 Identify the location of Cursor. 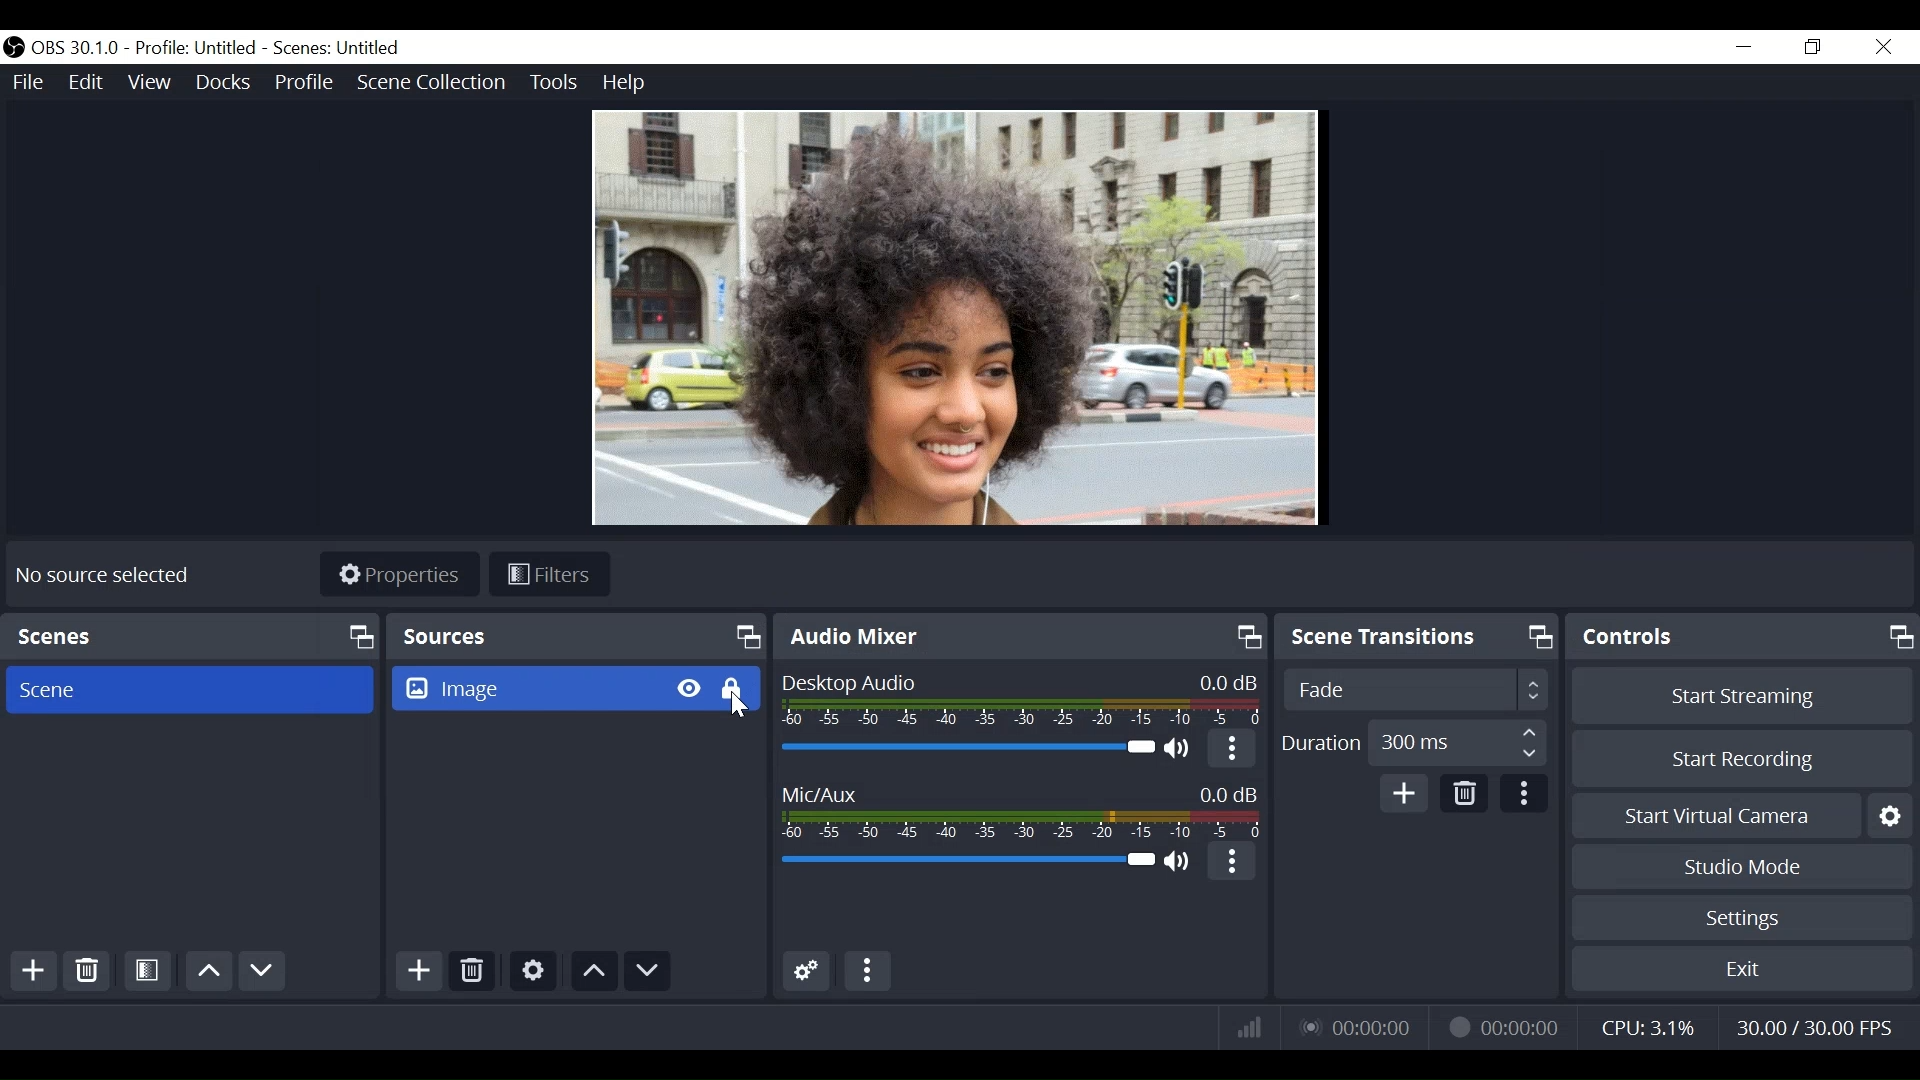
(736, 709).